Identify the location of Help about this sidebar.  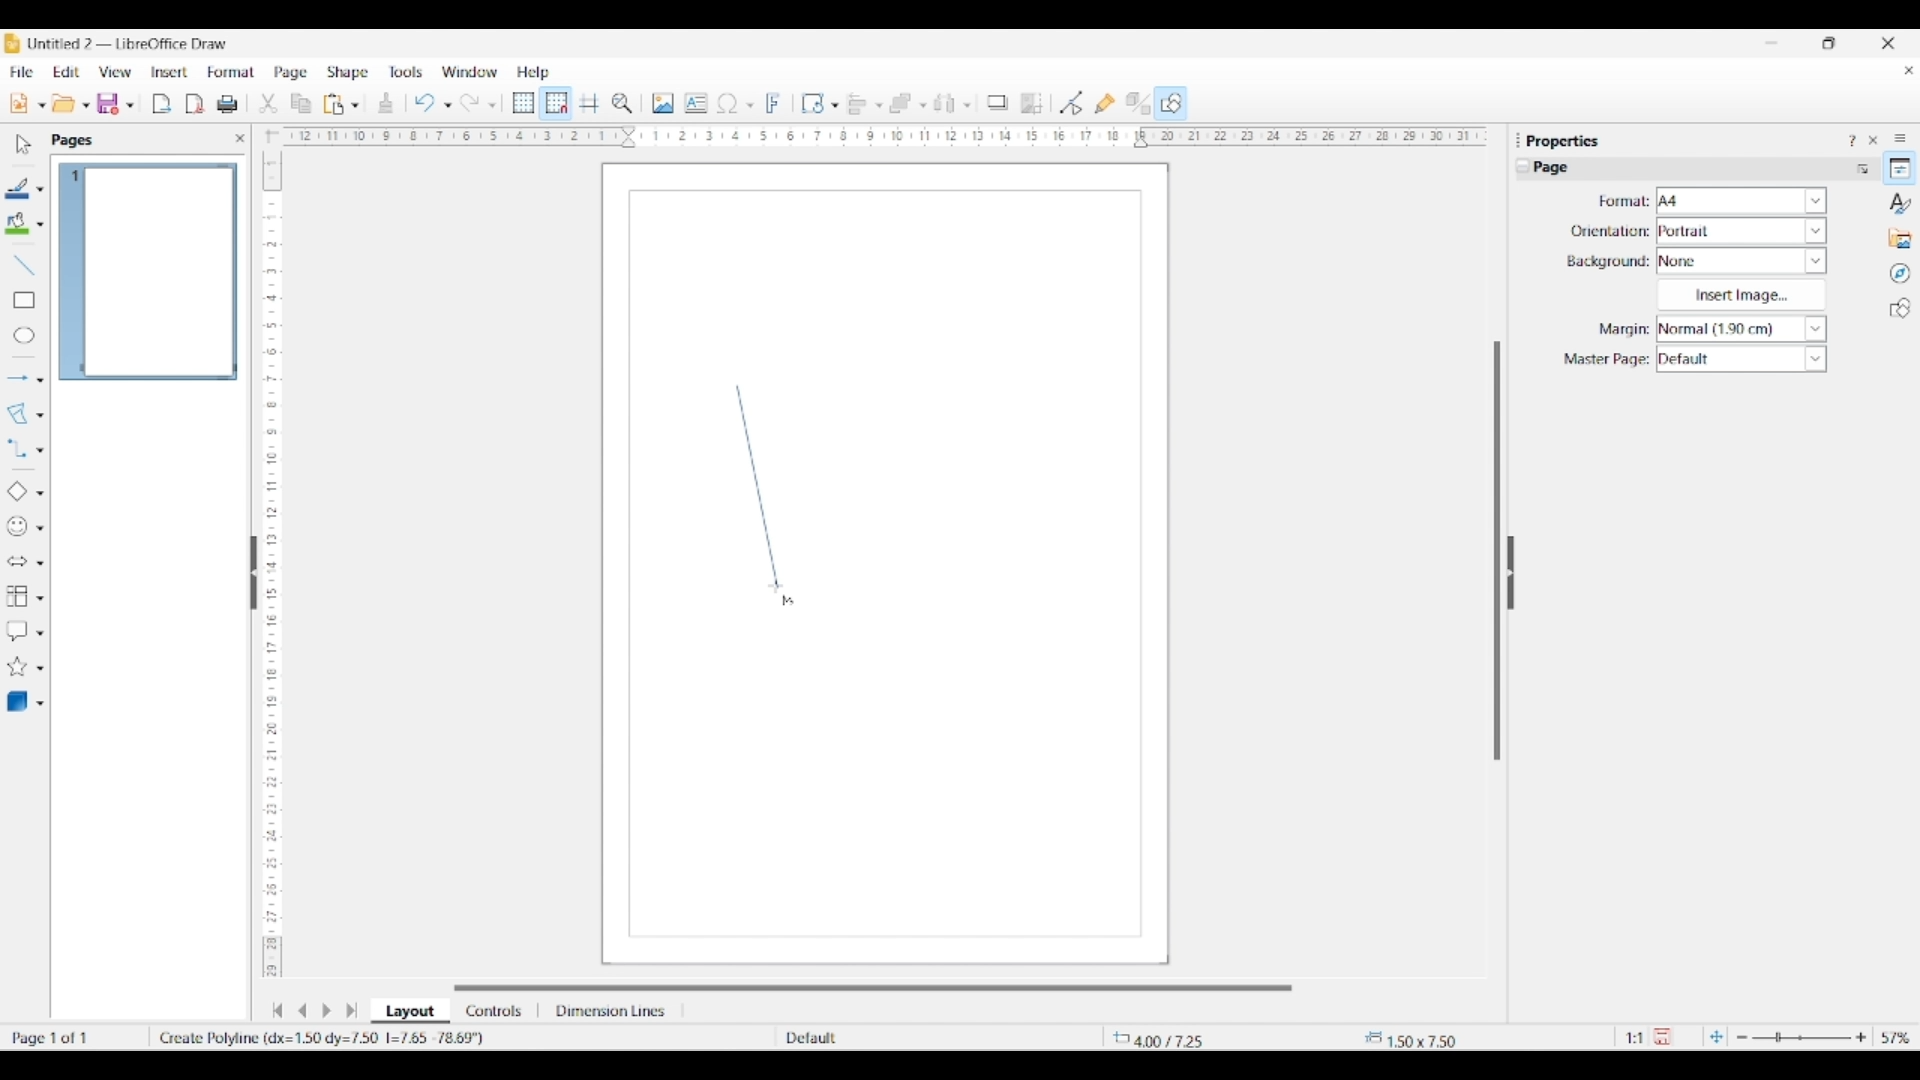
(1851, 140).